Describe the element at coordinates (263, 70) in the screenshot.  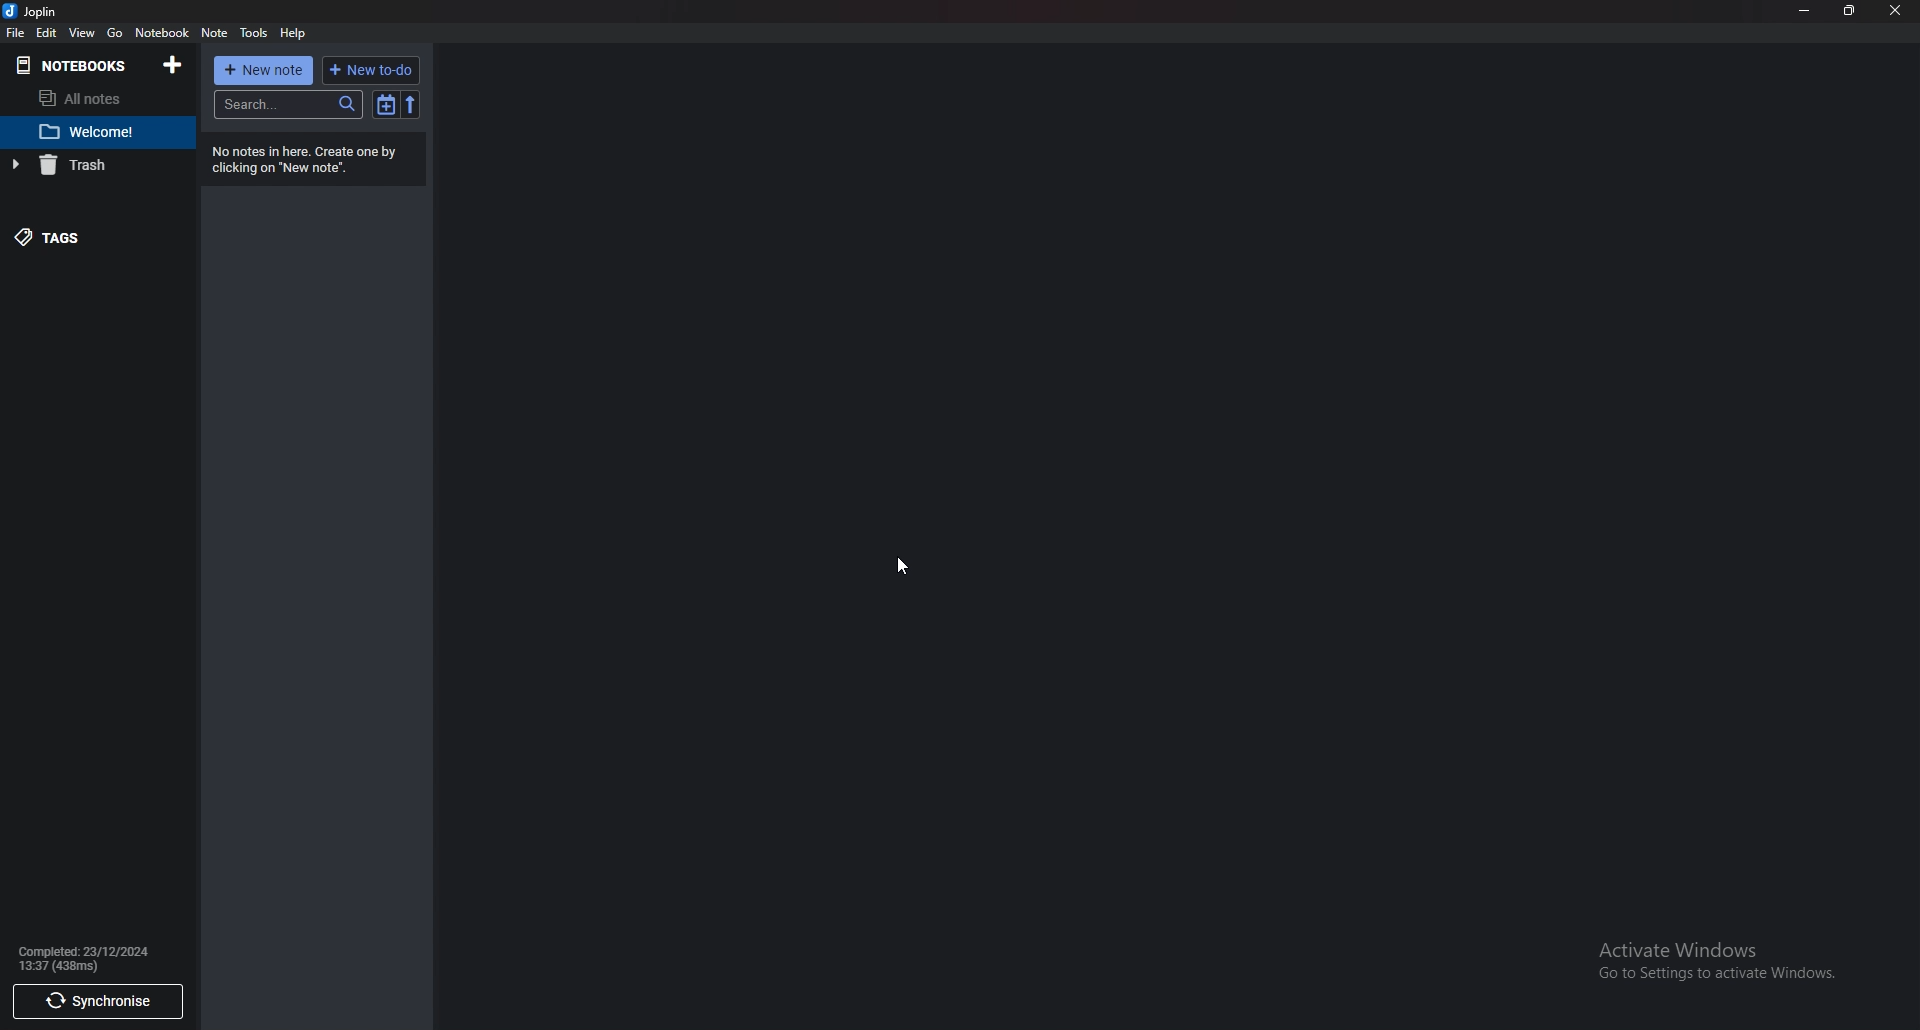
I see `New note` at that location.